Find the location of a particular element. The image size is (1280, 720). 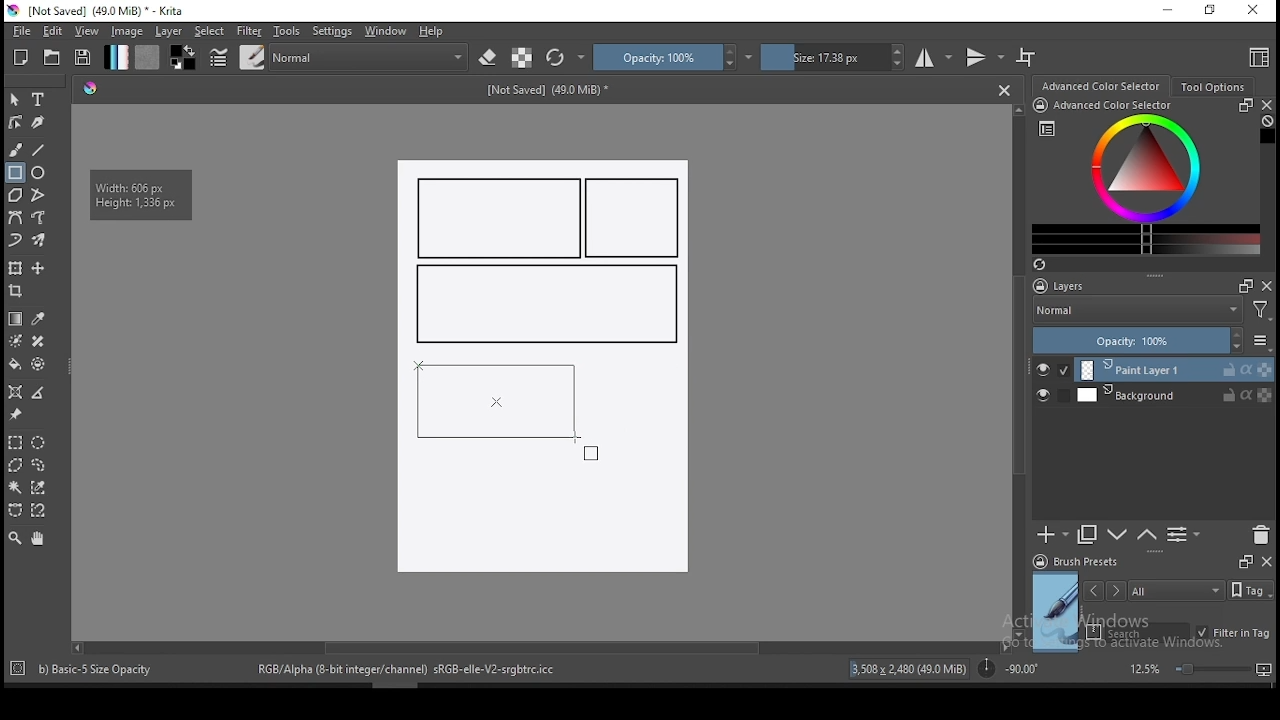

new rectangle is located at coordinates (544, 305).